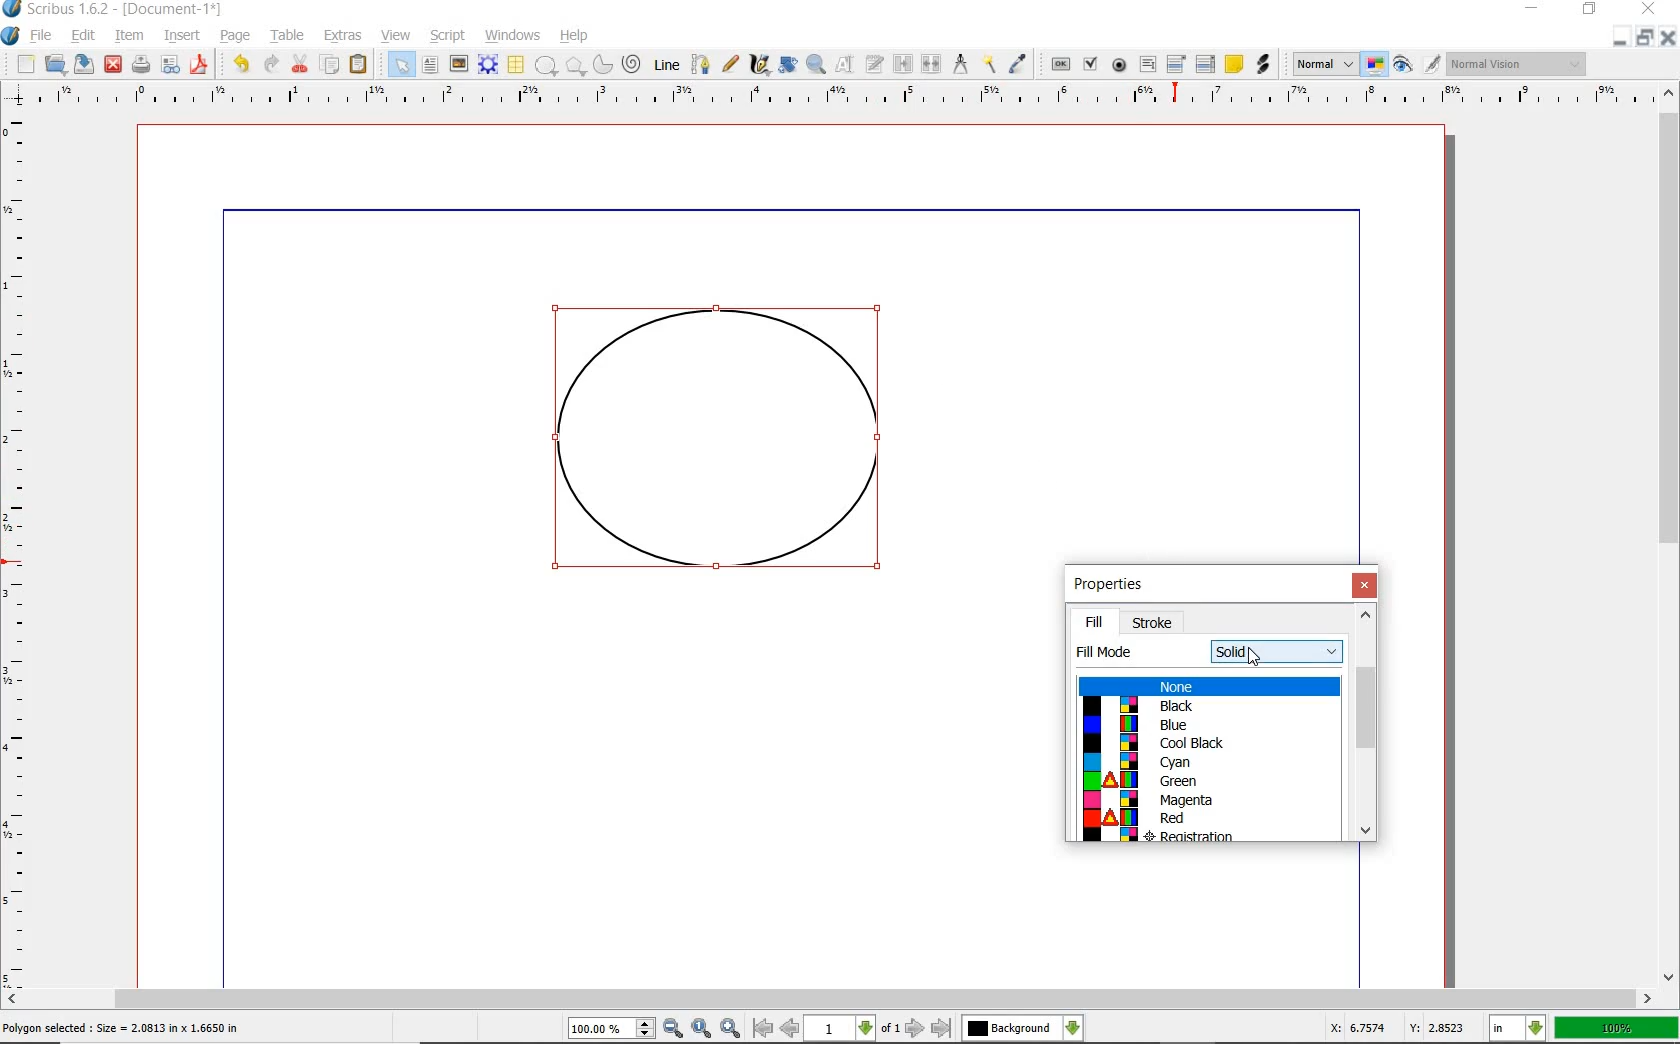 This screenshot has width=1680, height=1044. Describe the element at coordinates (668, 65) in the screenshot. I see `LINE` at that location.